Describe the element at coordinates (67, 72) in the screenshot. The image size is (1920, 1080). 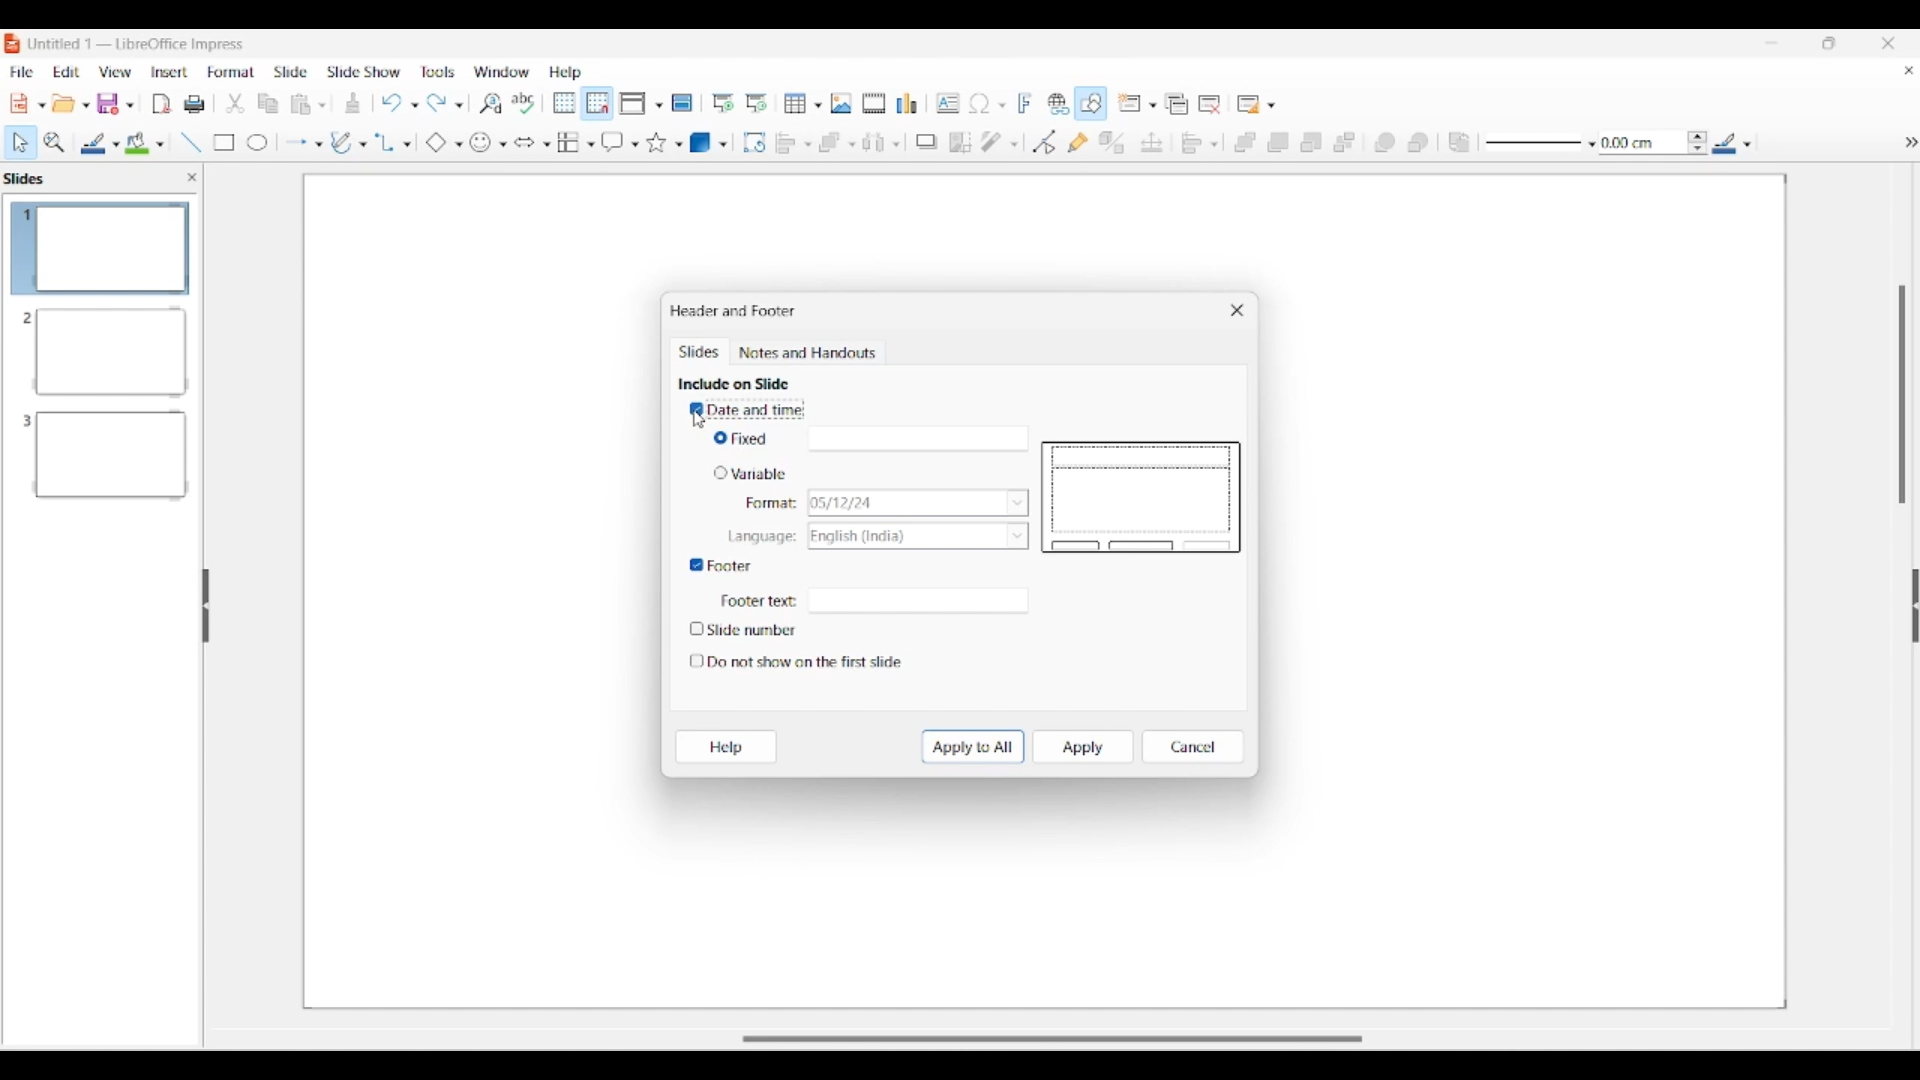
I see `Edit menu` at that location.